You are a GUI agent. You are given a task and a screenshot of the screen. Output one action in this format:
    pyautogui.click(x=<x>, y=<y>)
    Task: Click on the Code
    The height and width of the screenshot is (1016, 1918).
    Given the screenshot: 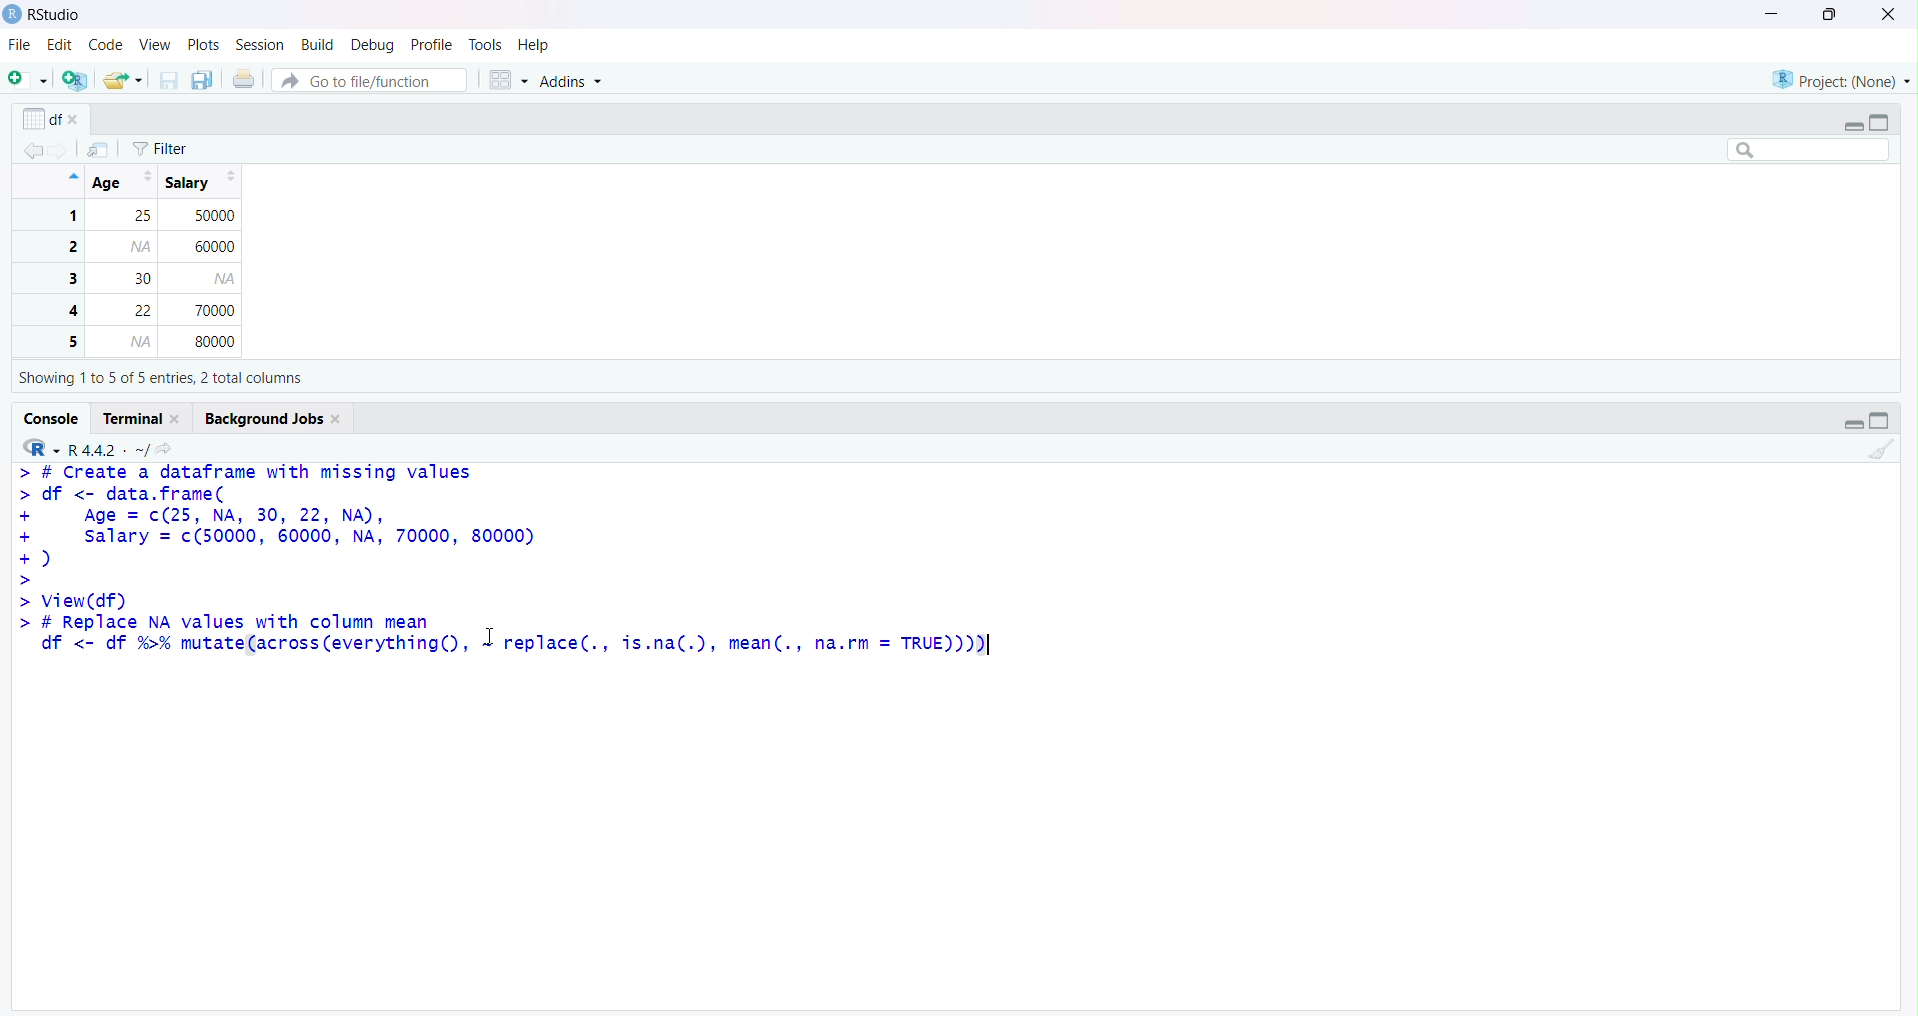 What is the action you would take?
    pyautogui.click(x=107, y=46)
    